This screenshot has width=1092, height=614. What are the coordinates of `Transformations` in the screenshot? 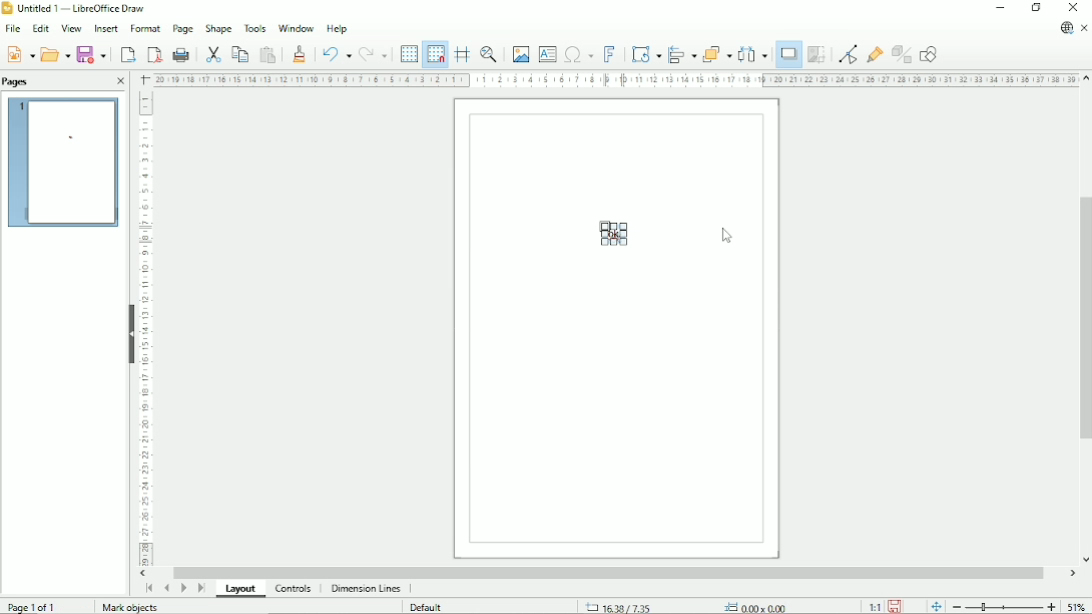 It's located at (646, 55).